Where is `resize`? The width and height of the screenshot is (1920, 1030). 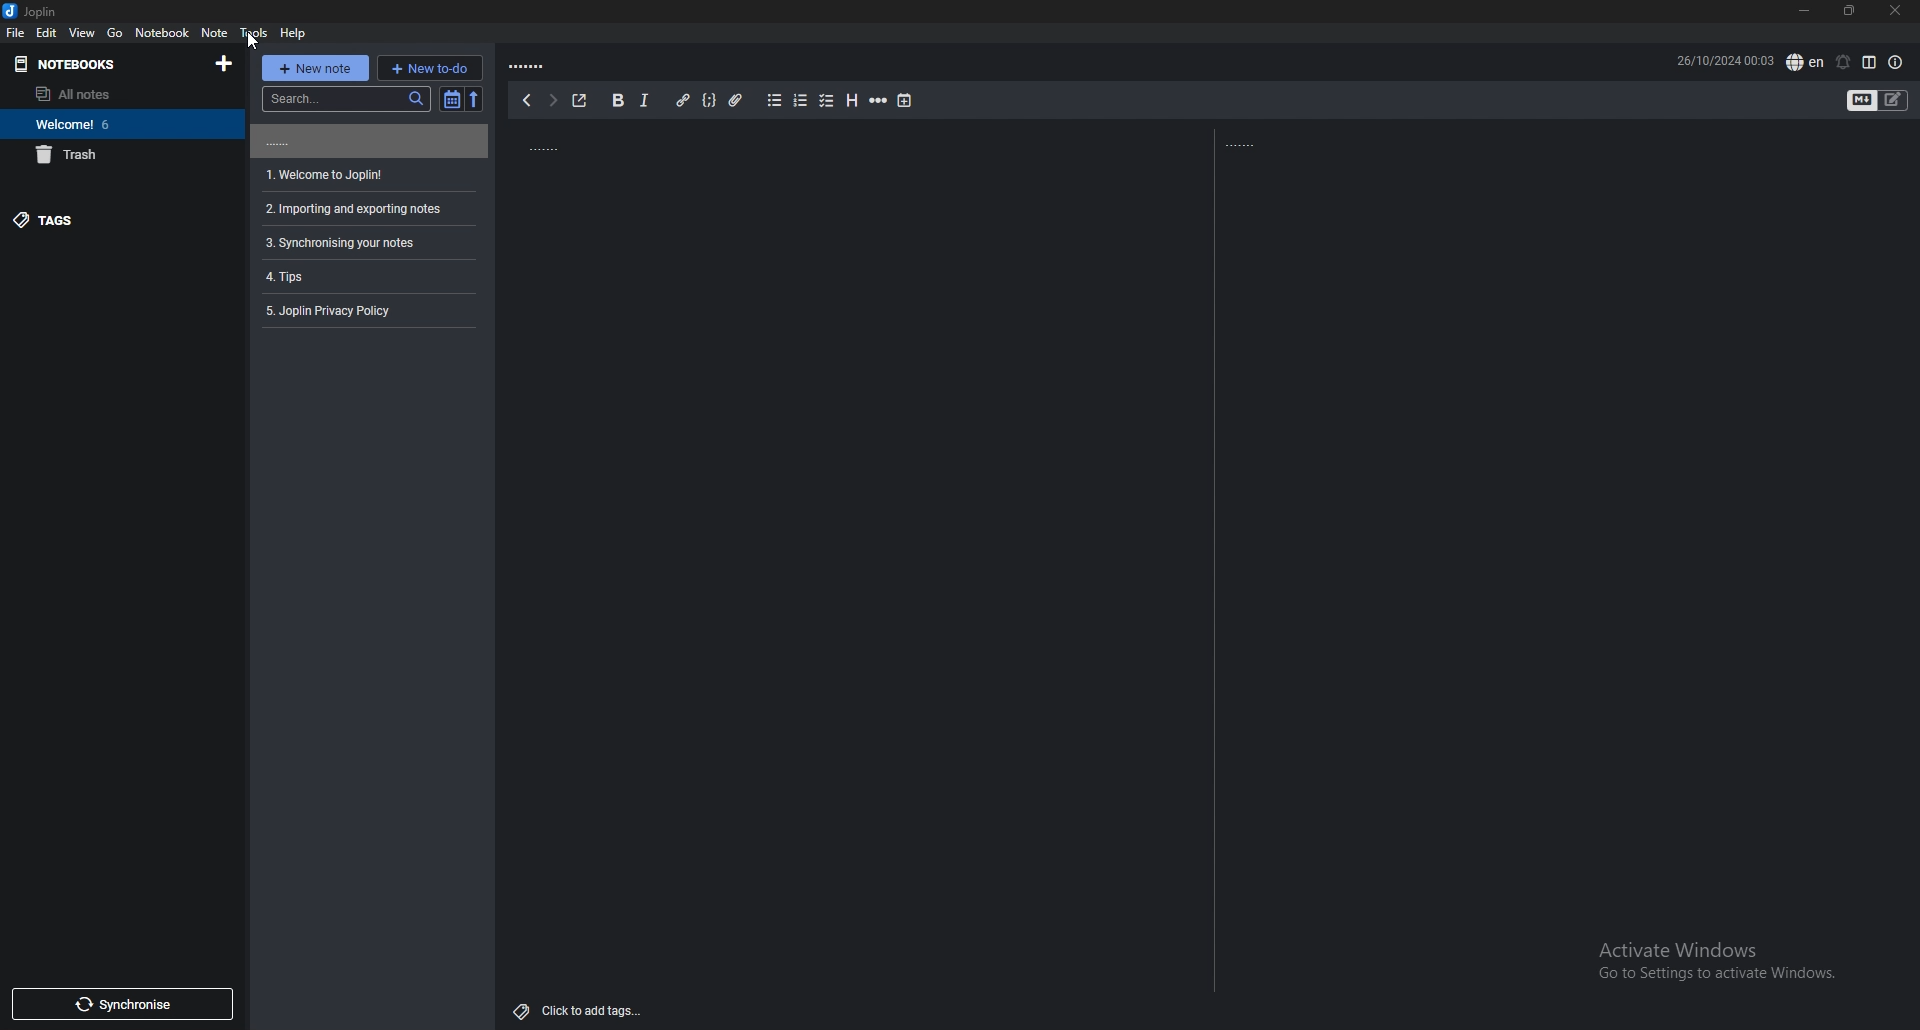 resize is located at coordinates (1848, 11).